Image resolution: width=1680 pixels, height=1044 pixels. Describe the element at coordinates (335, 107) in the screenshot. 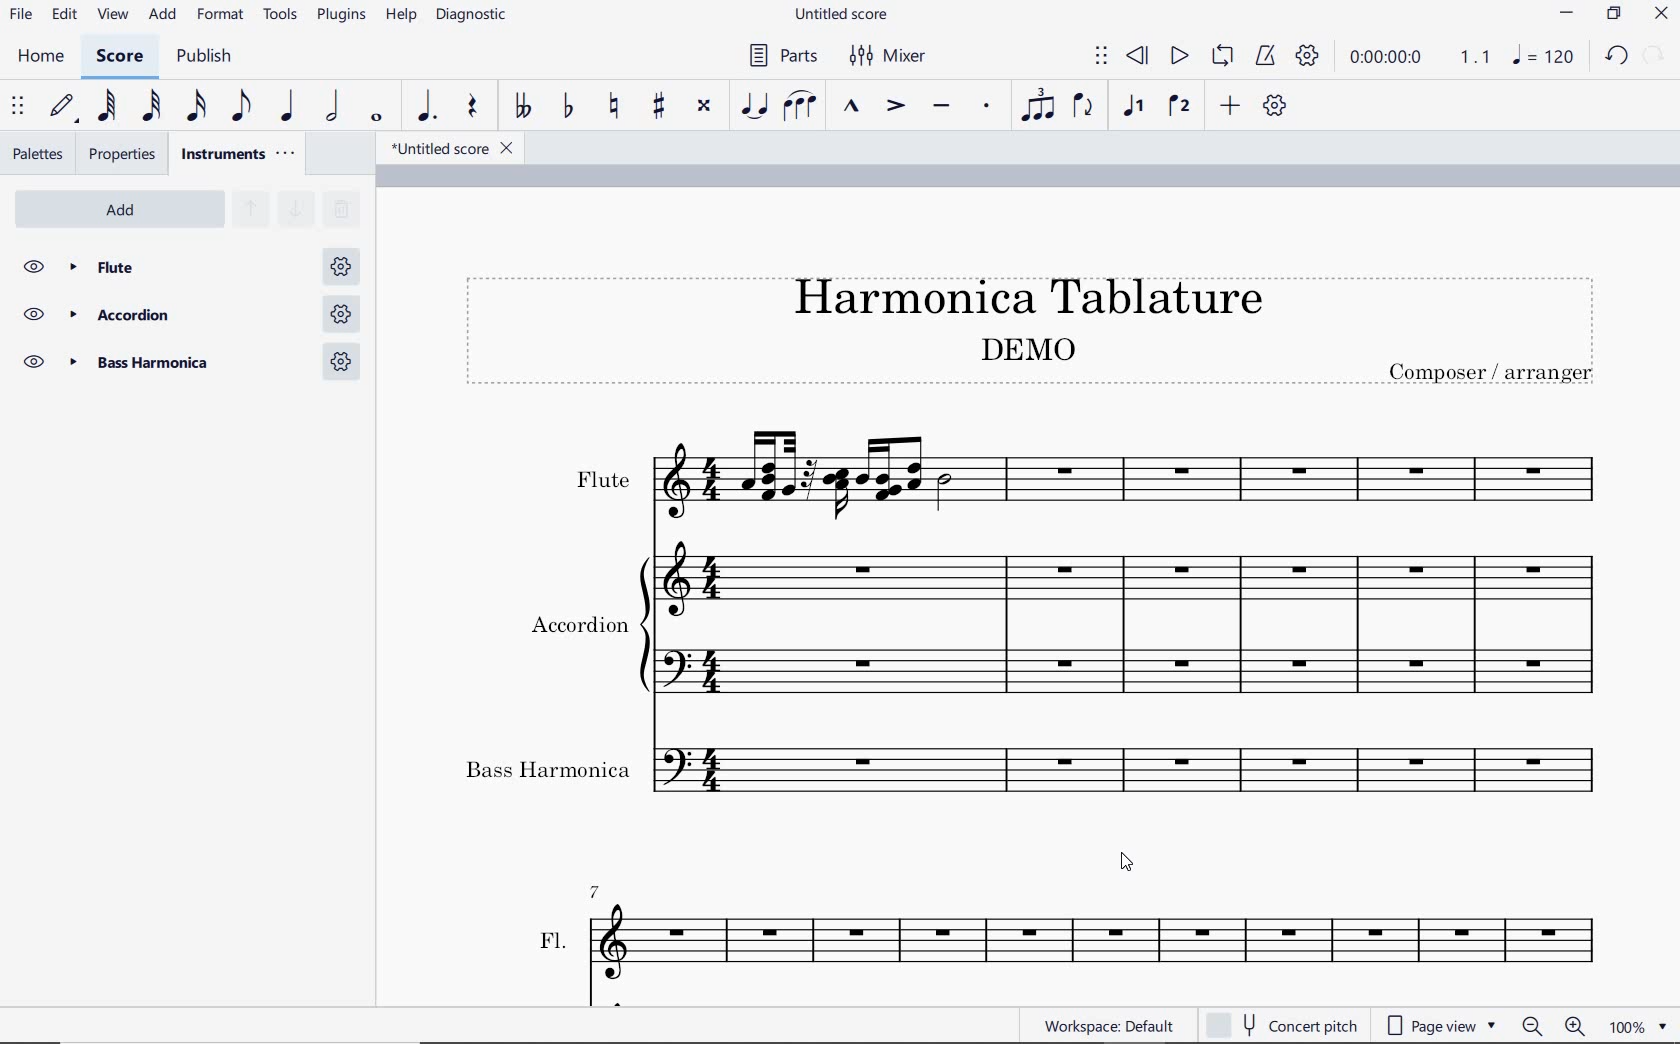

I see `half note` at that location.